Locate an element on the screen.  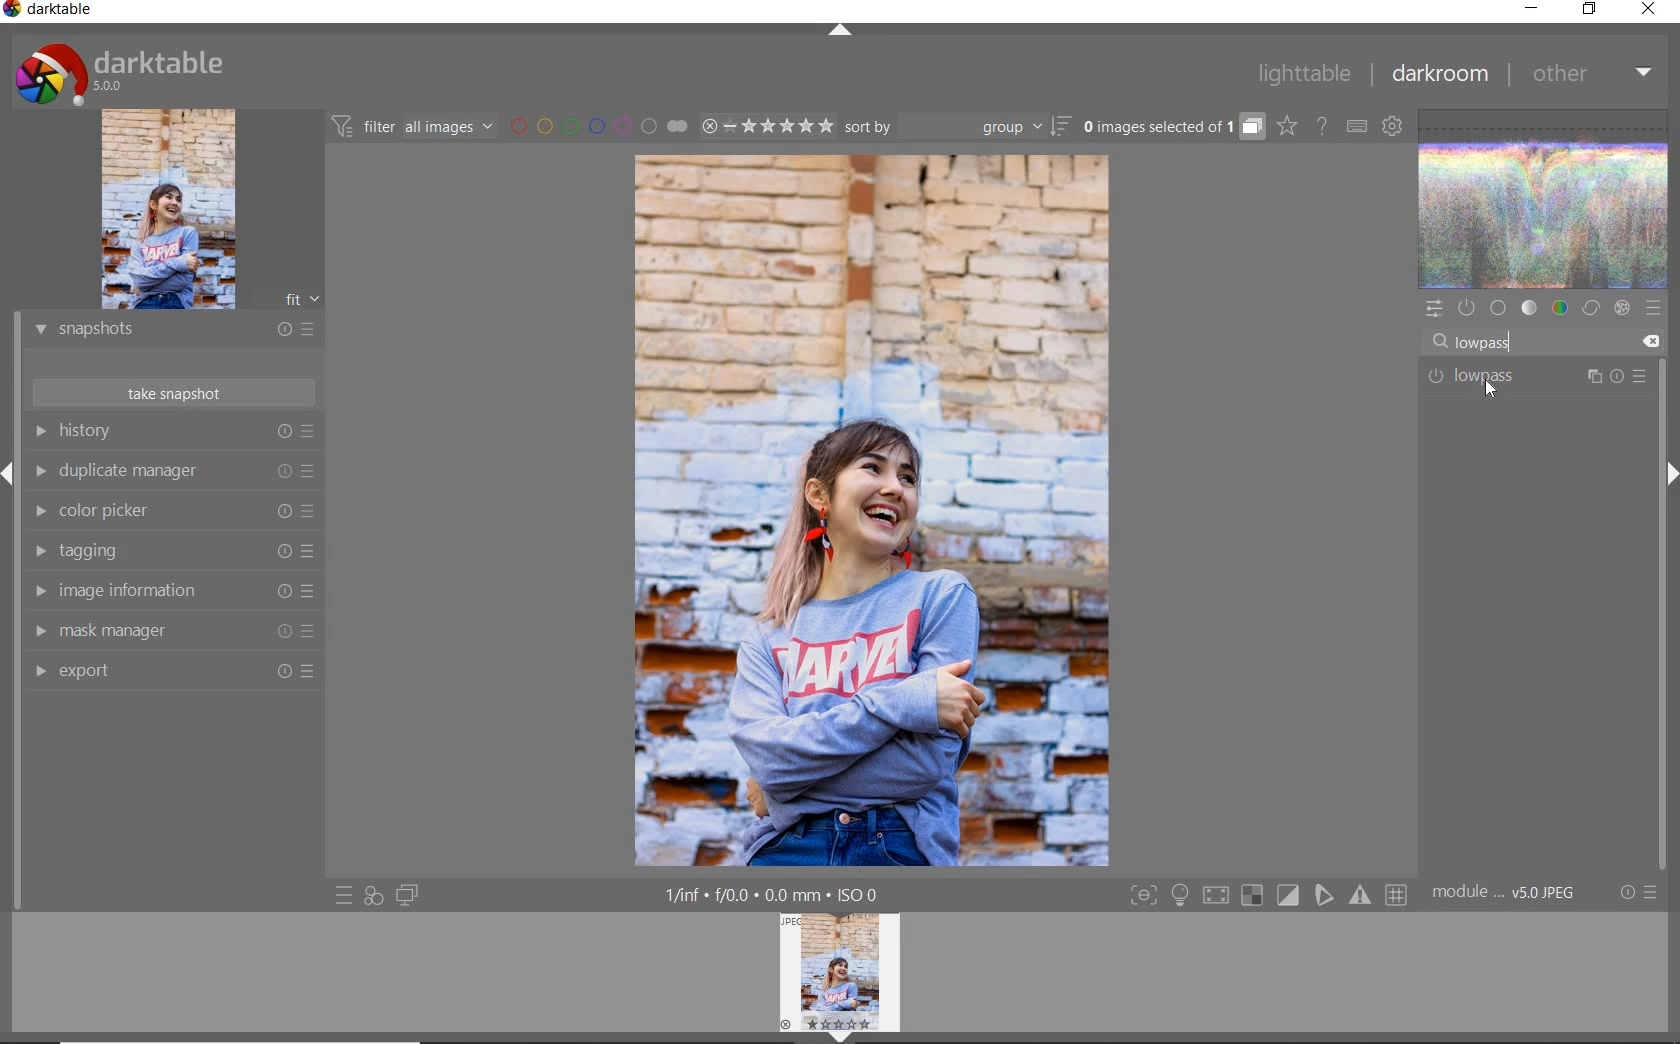
filter images by color labels is located at coordinates (598, 127).